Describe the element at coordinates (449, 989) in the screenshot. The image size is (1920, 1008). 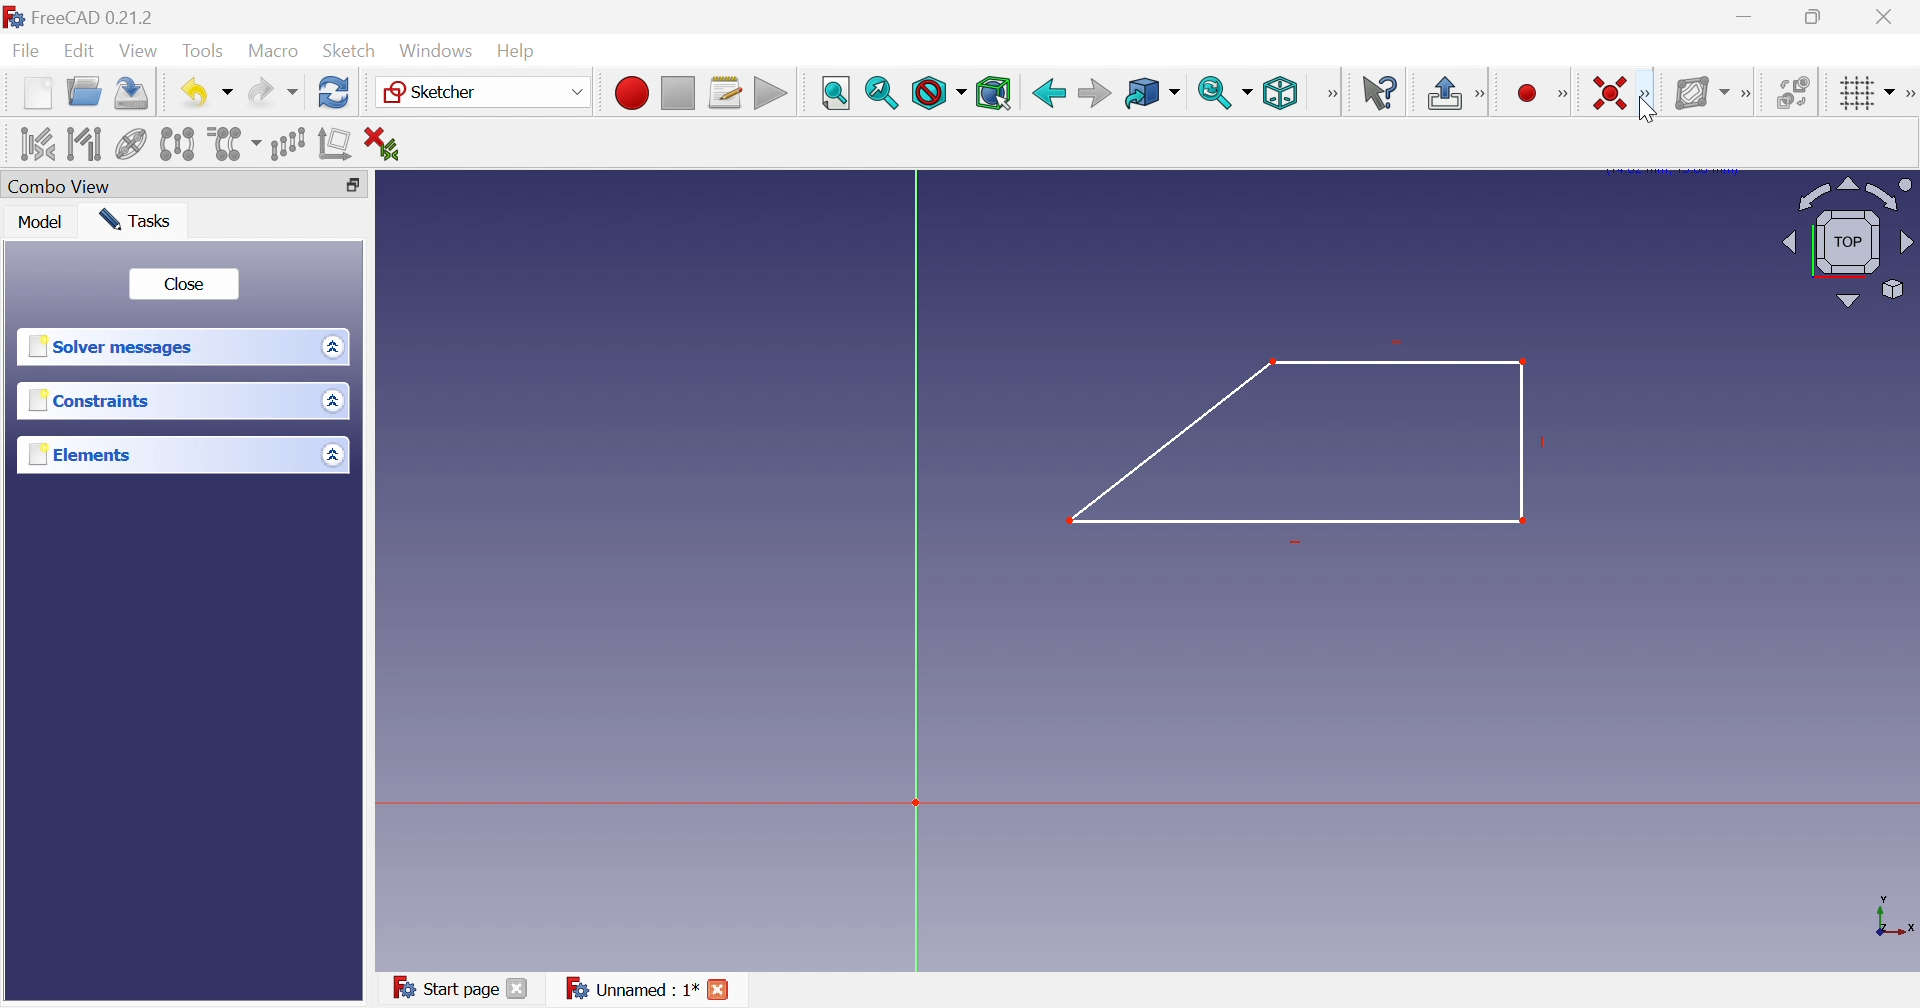
I see `Start page` at that location.